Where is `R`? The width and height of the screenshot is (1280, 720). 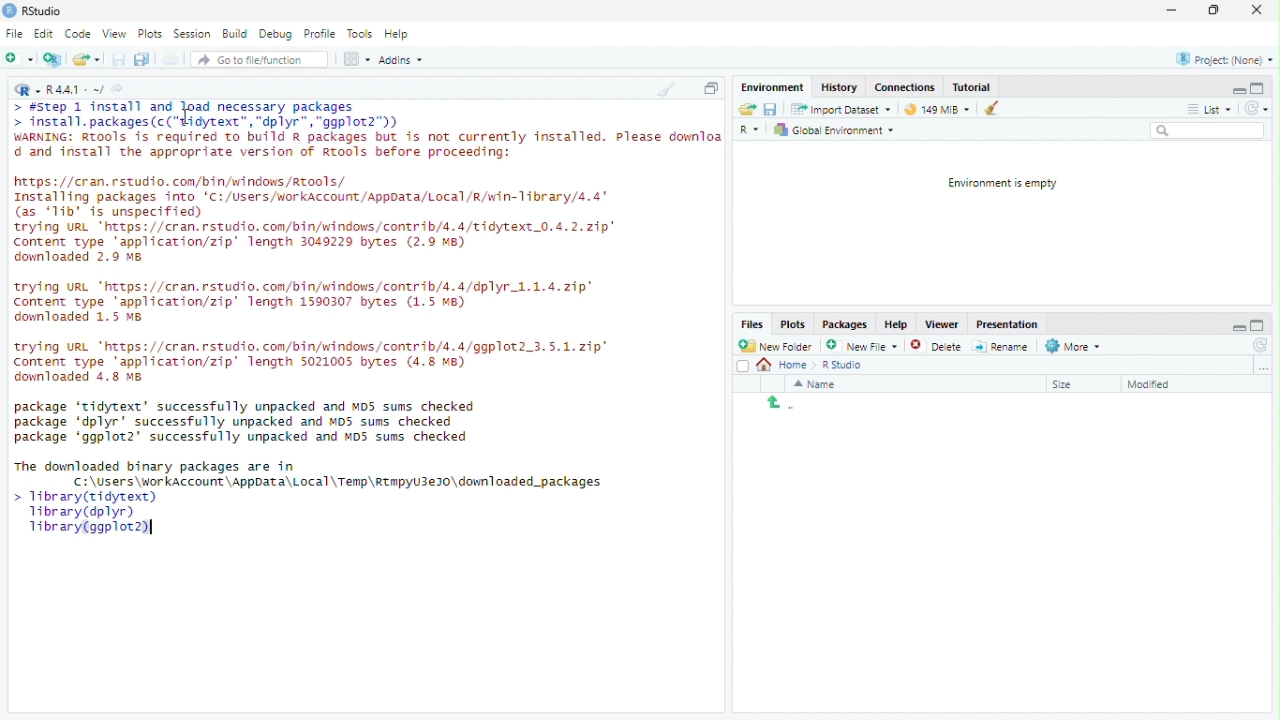 R is located at coordinates (752, 131).